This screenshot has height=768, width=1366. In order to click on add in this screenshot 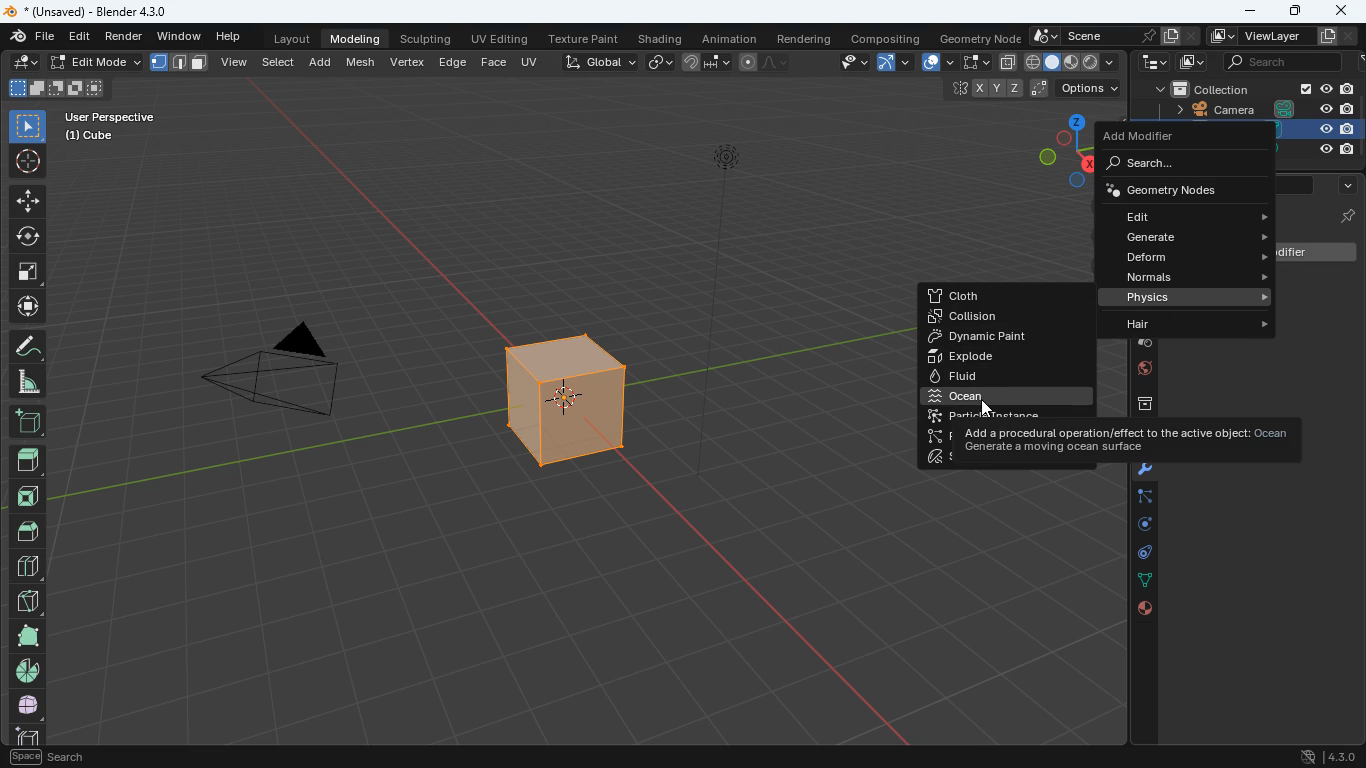, I will do `click(26, 423)`.